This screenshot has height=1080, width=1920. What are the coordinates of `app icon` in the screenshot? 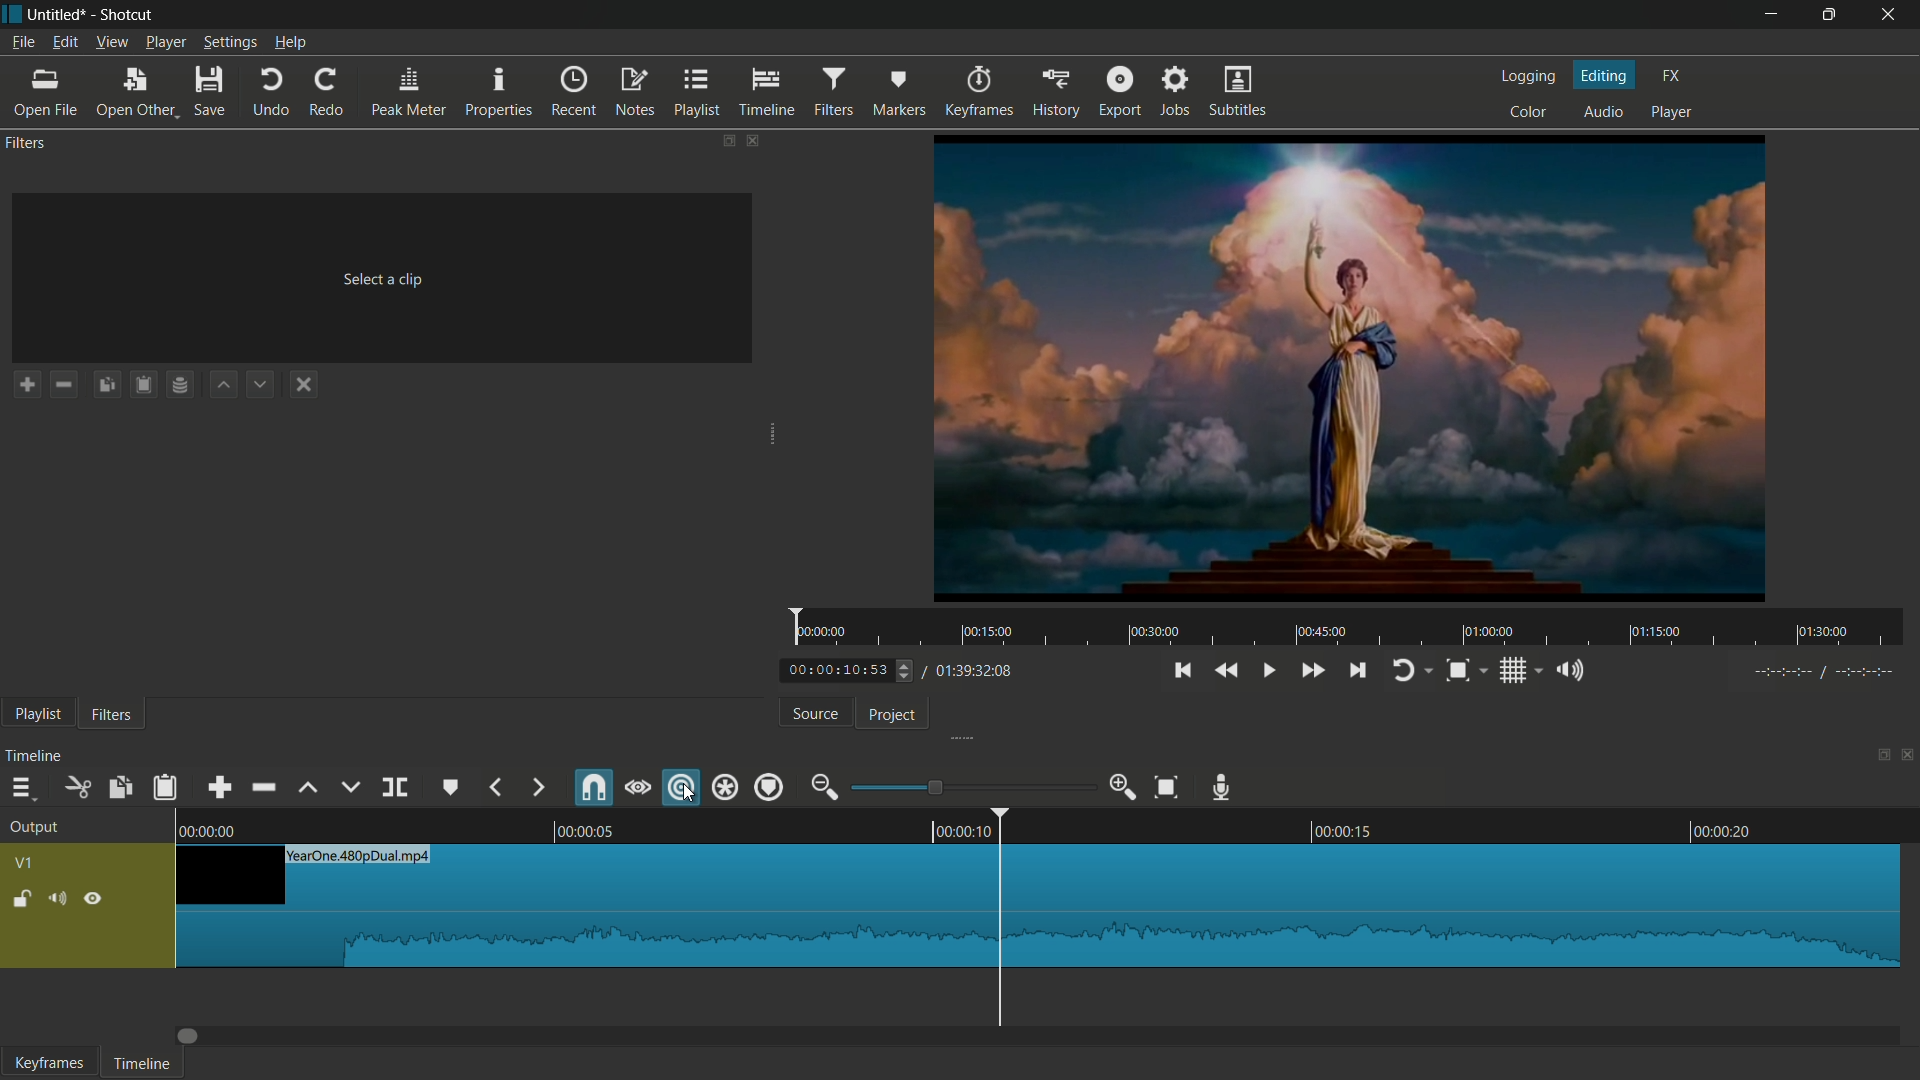 It's located at (13, 14).